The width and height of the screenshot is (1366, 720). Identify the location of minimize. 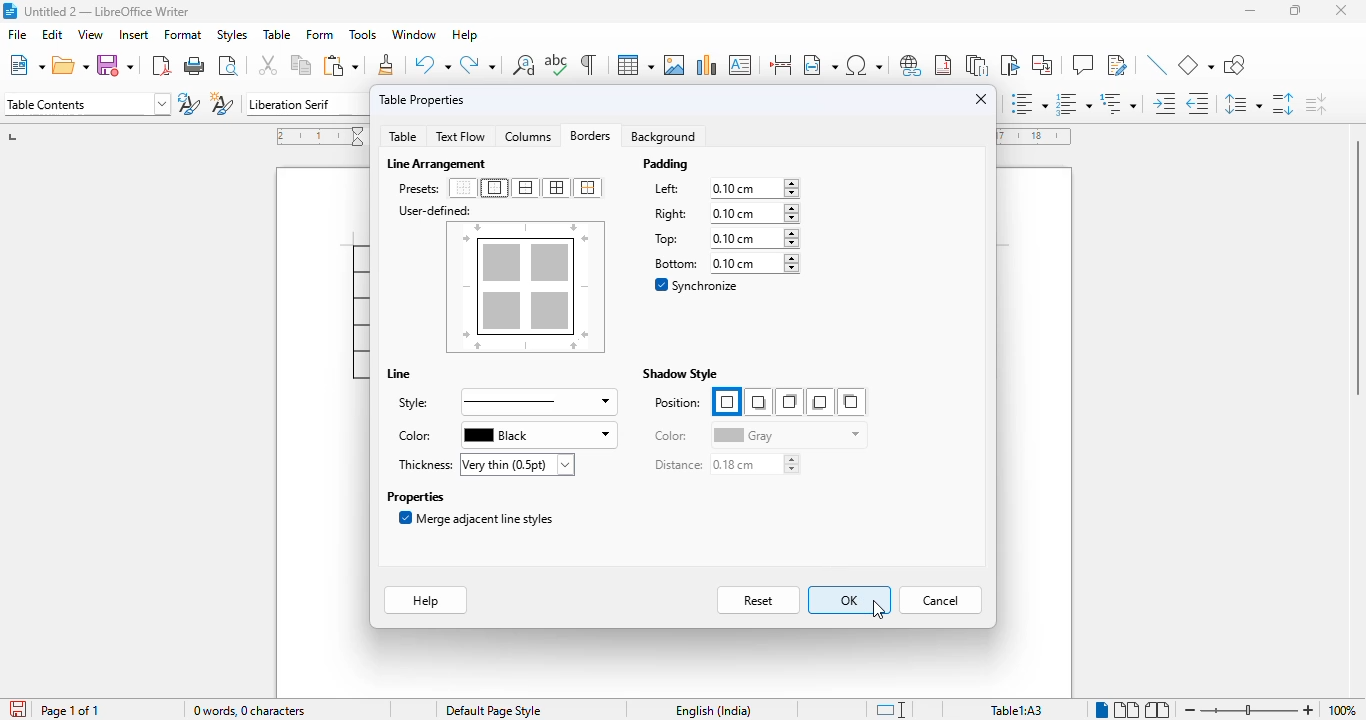
(1250, 10).